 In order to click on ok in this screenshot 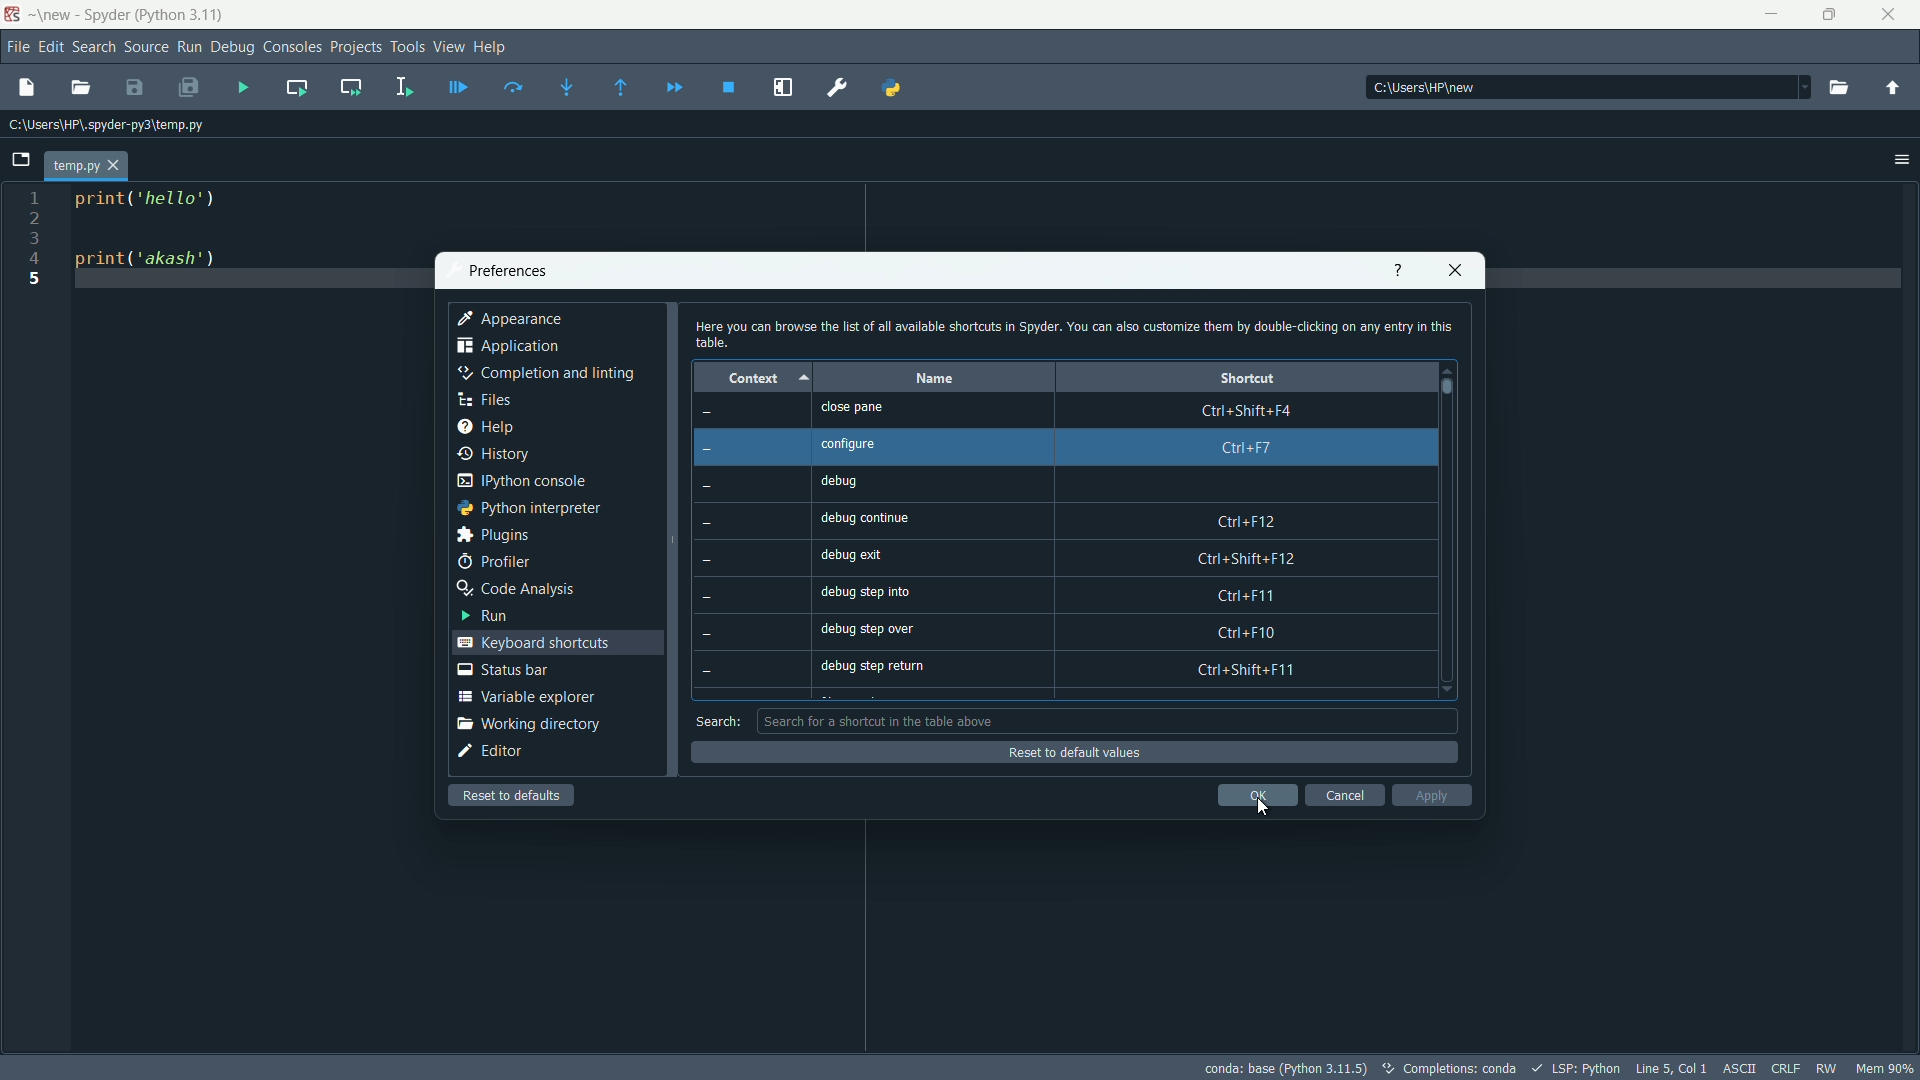, I will do `click(1257, 795)`.